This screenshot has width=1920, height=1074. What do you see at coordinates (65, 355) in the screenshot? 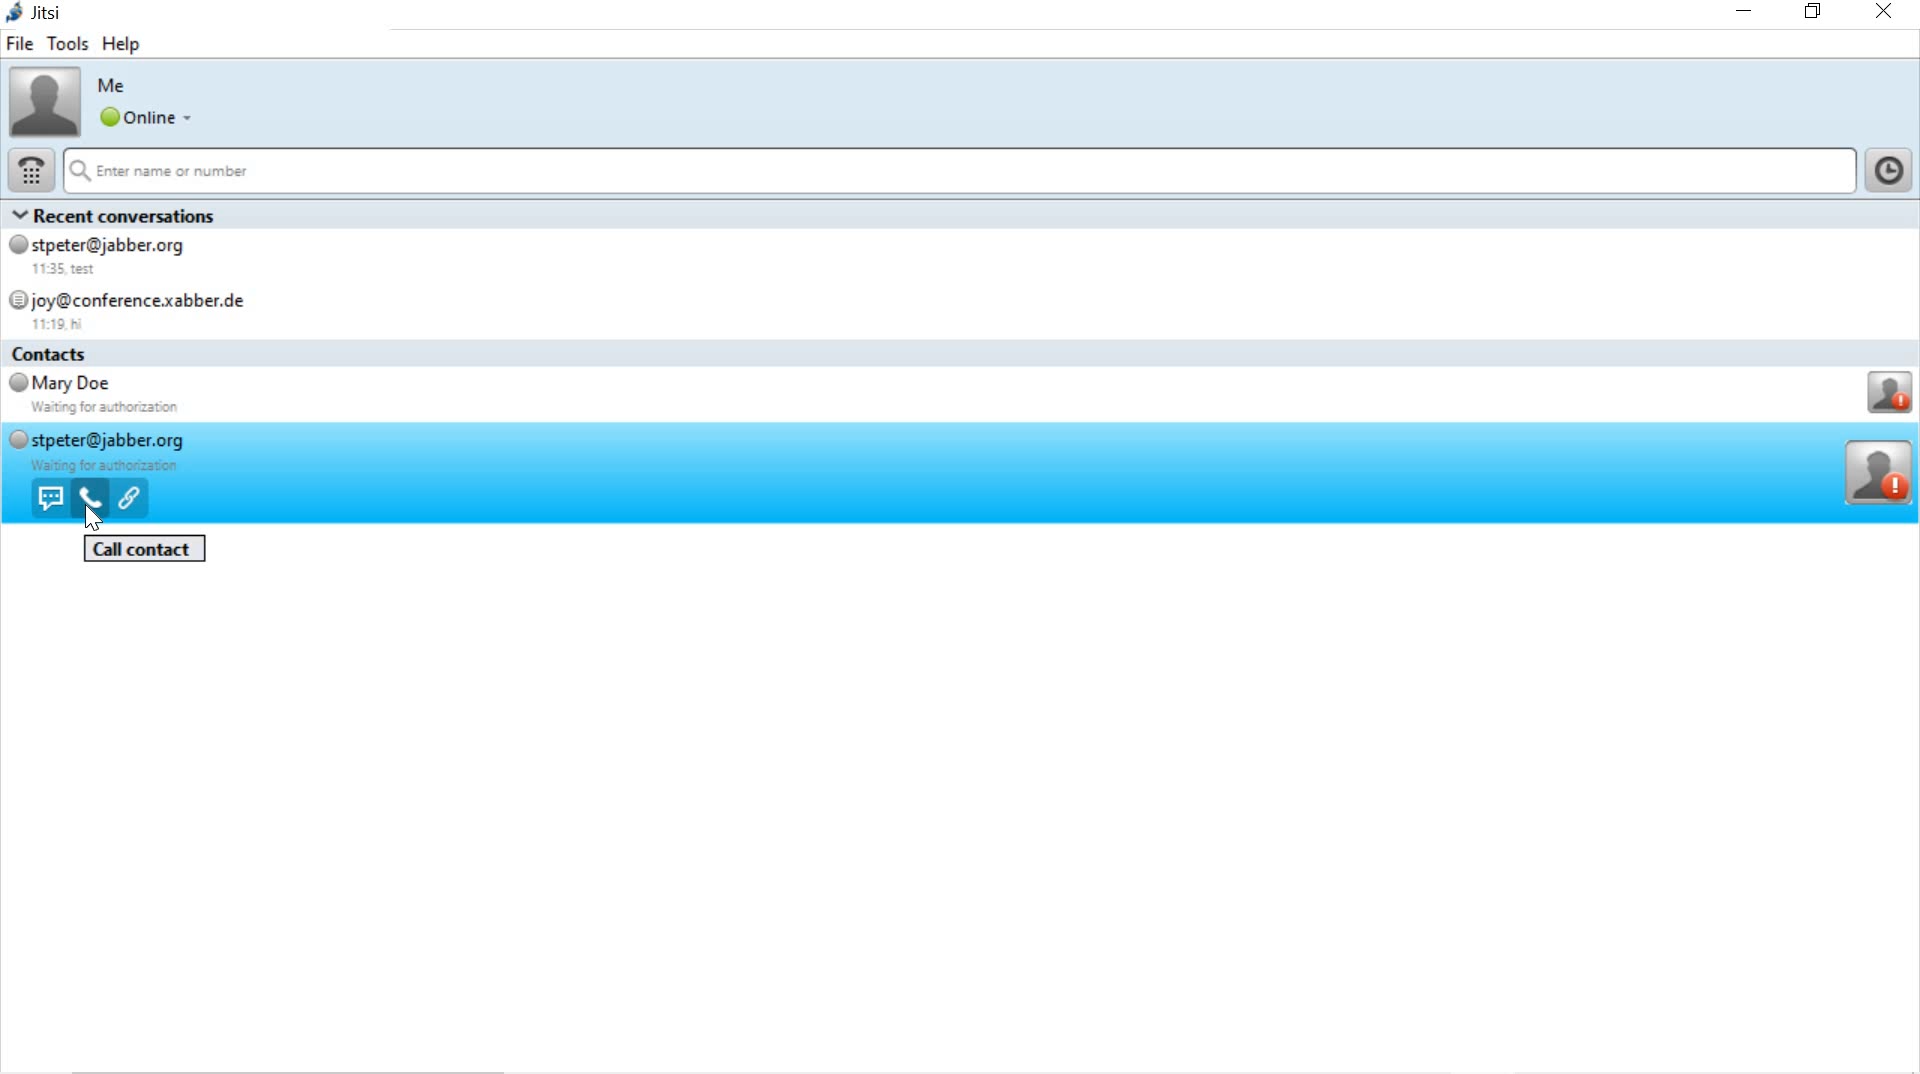
I see `contacts` at bounding box center [65, 355].